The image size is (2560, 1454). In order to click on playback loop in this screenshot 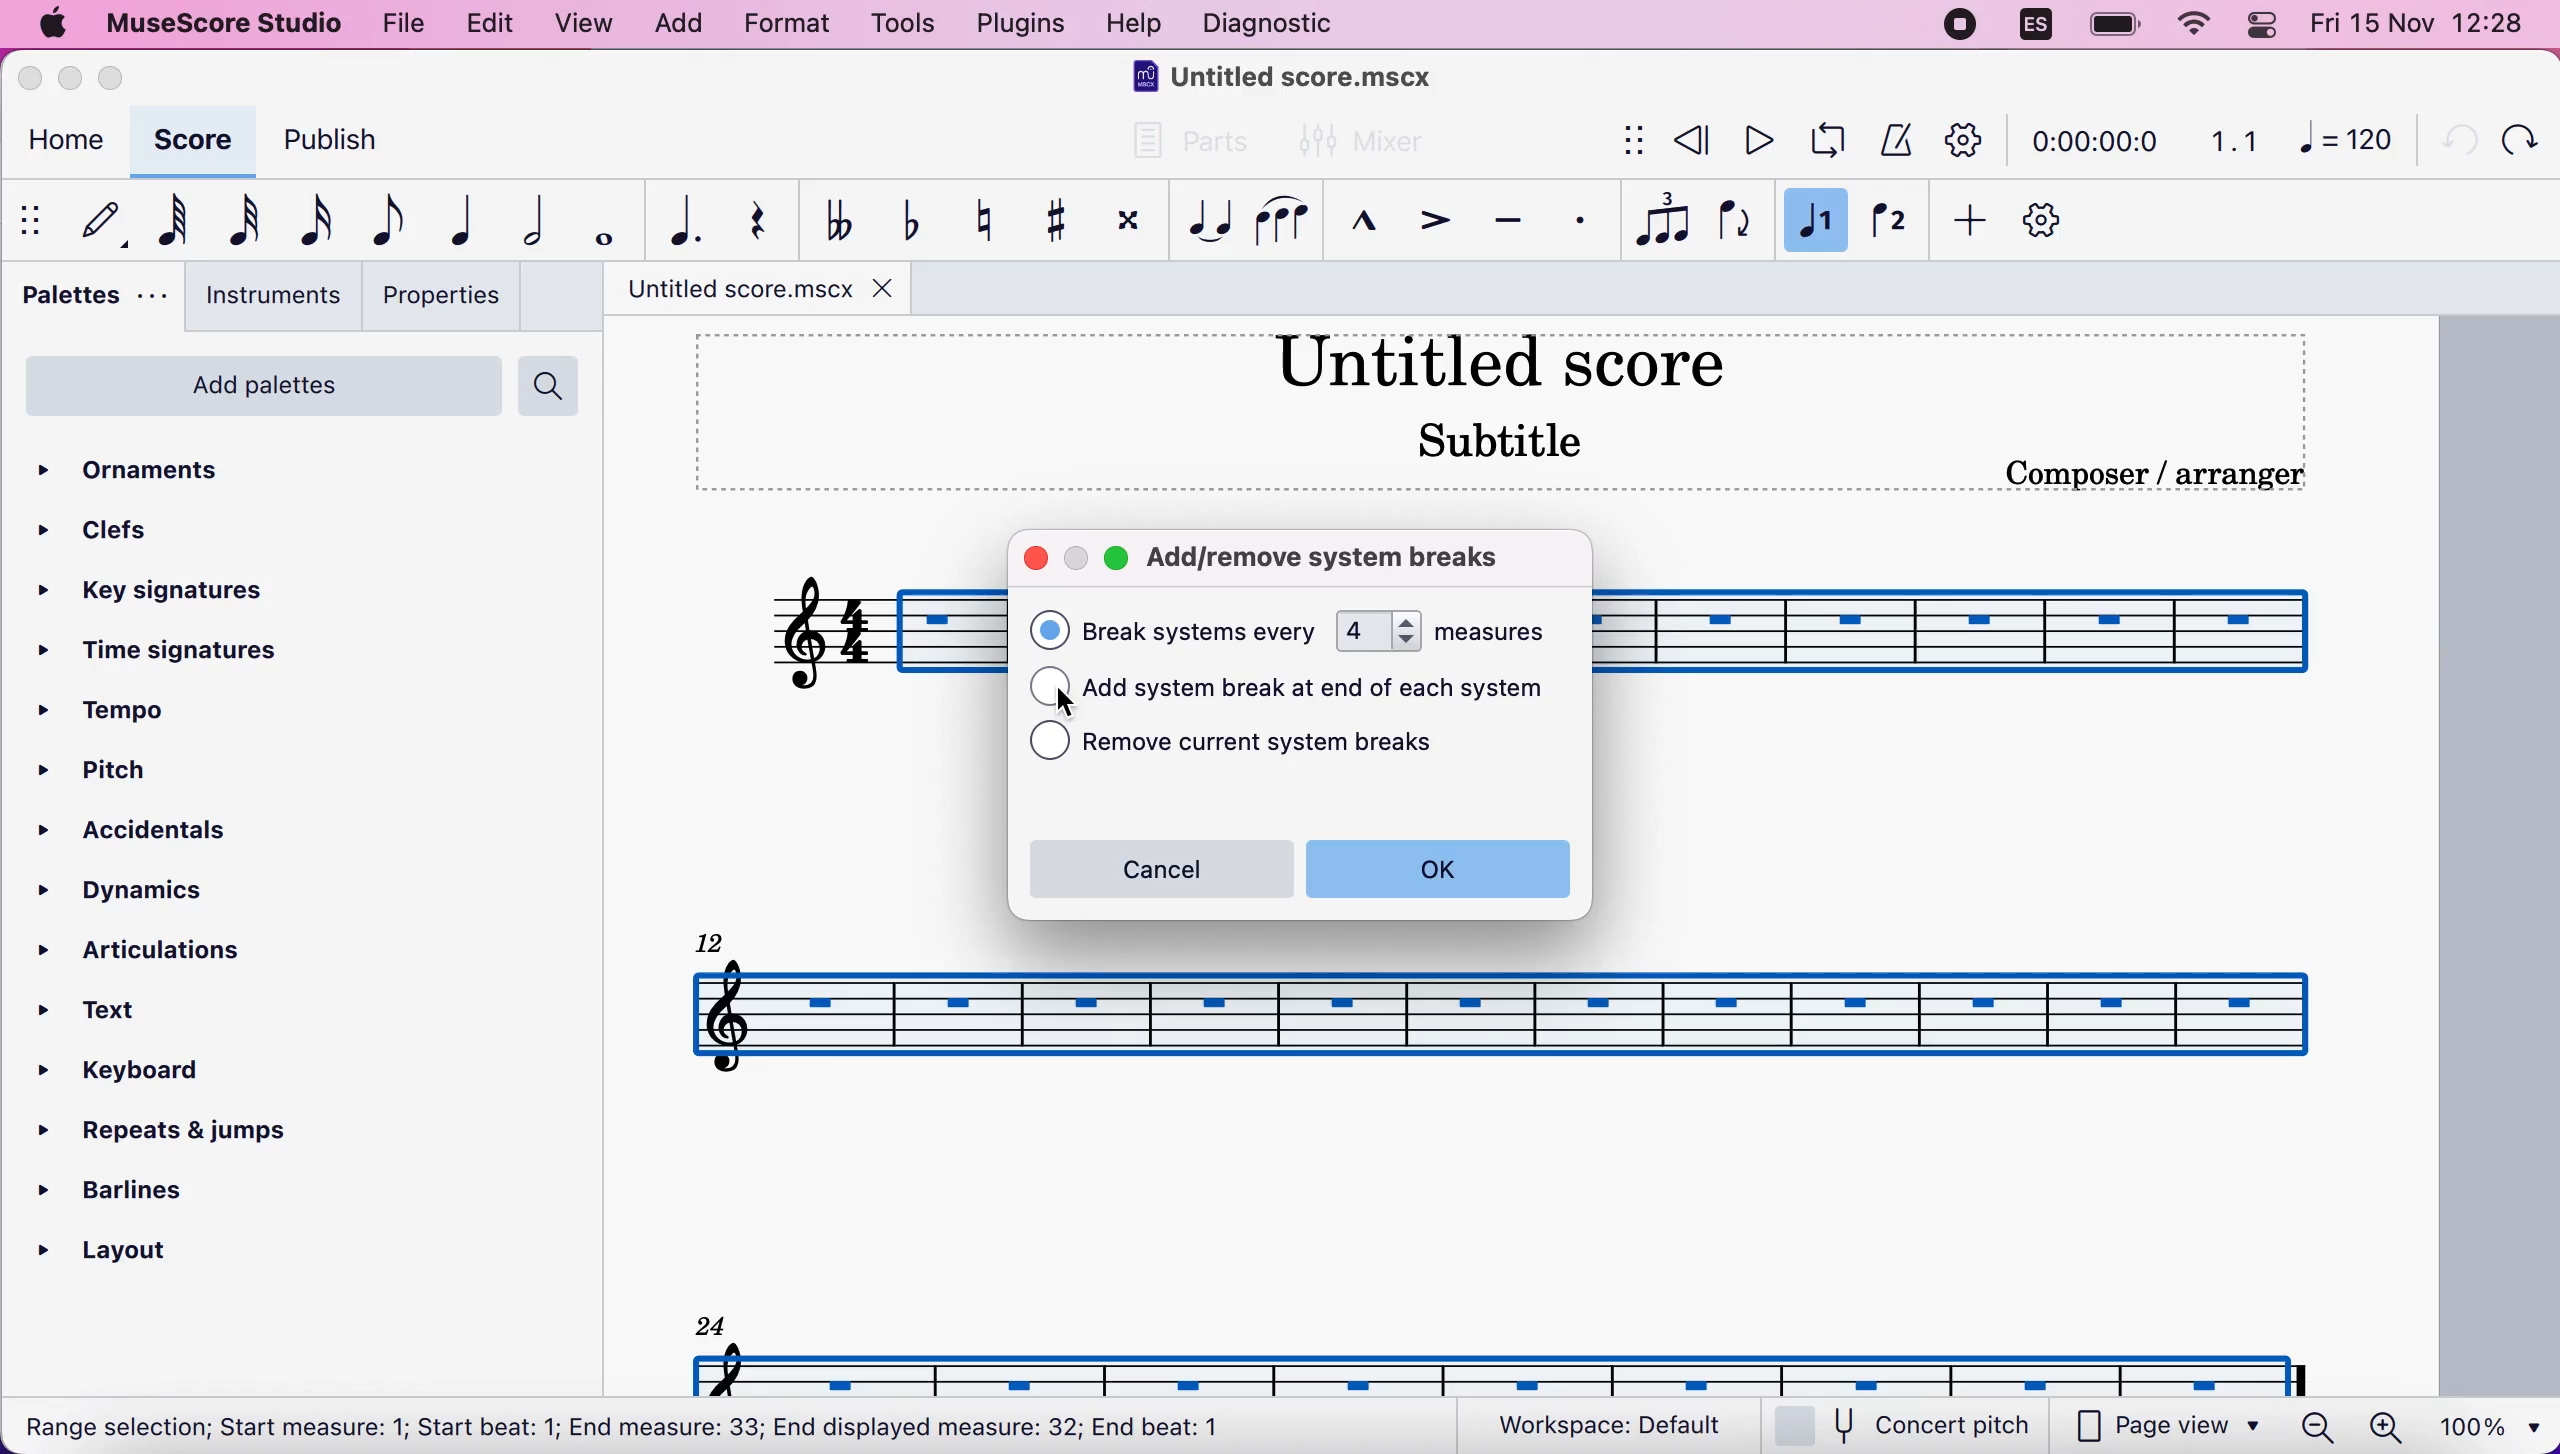, I will do `click(1822, 141)`.